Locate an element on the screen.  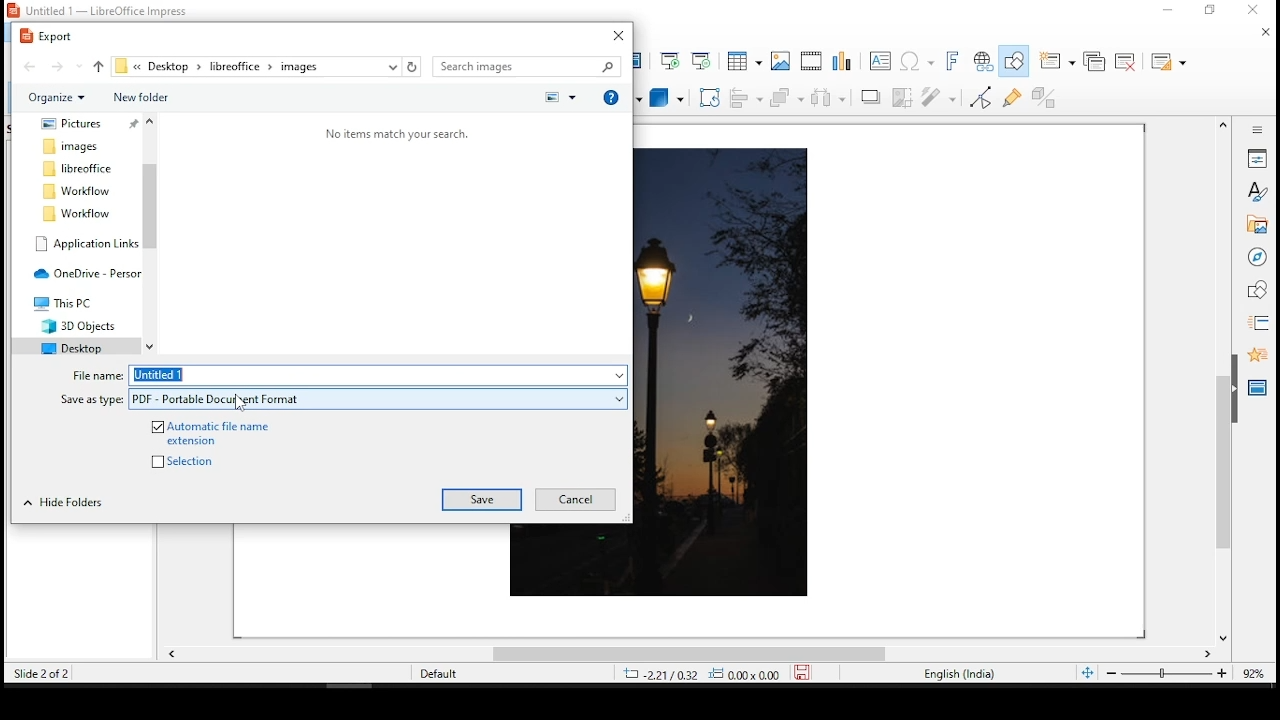
save is located at coordinates (483, 500).